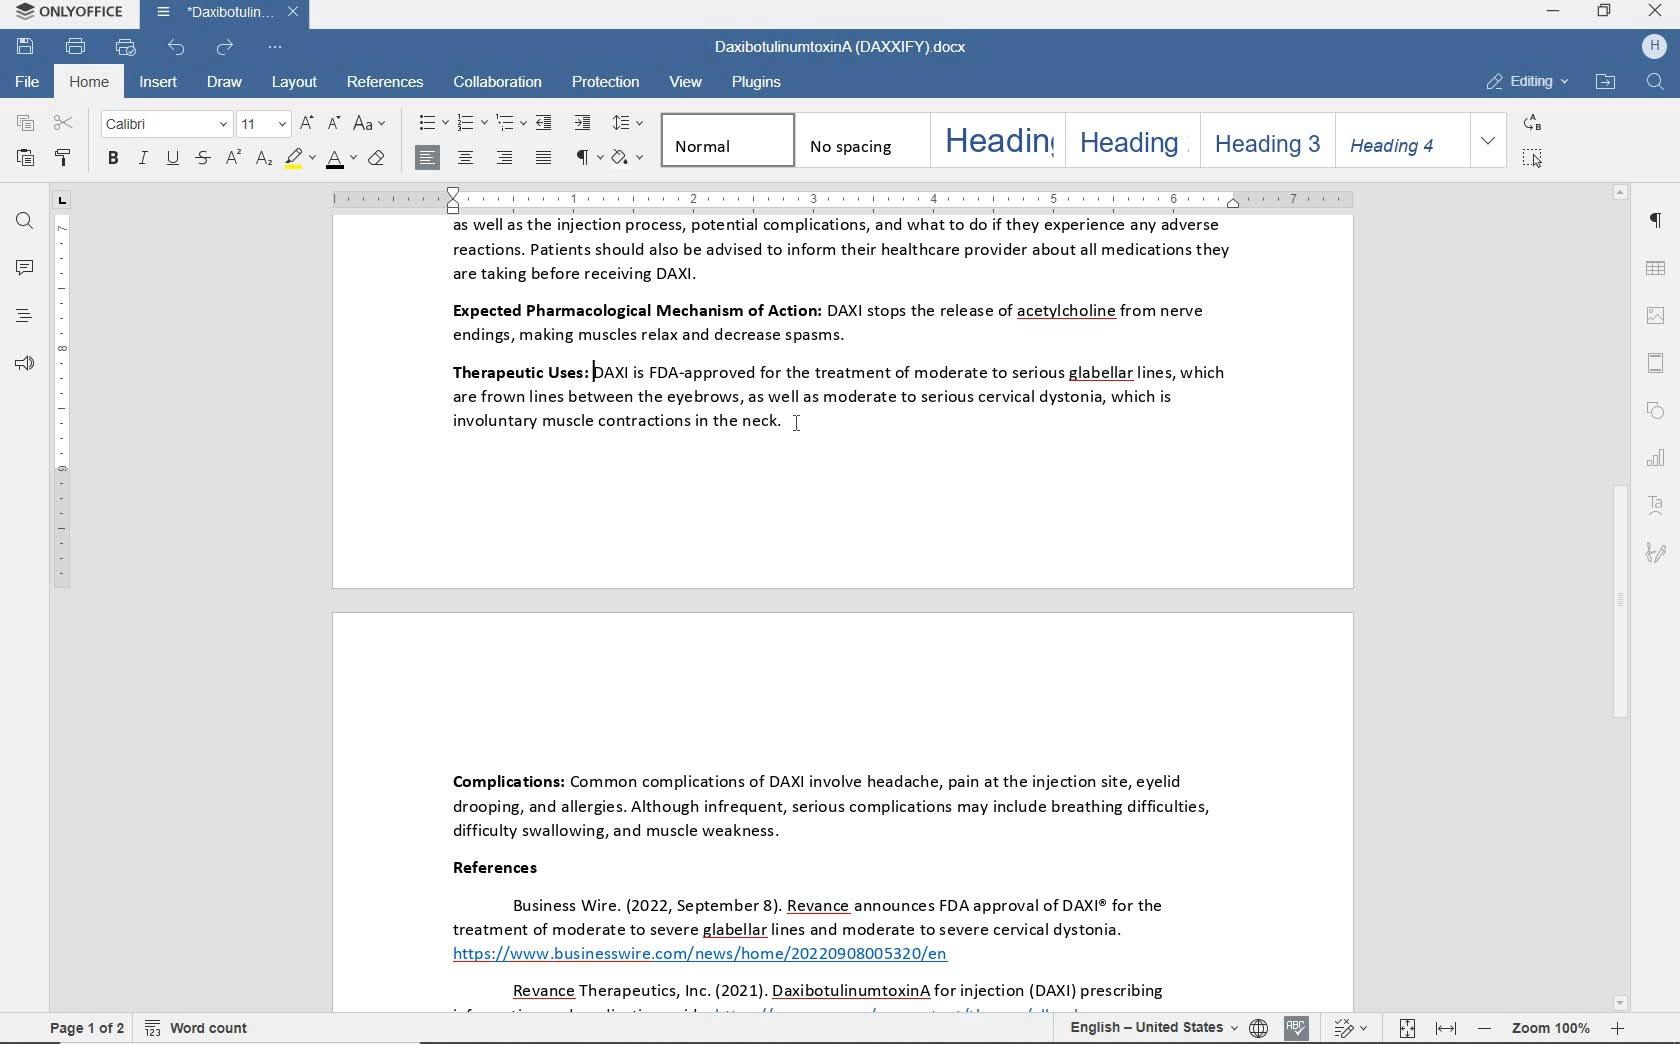 This screenshot has width=1680, height=1044. Describe the element at coordinates (1128, 140) in the screenshot. I see `heading 2` at that location.